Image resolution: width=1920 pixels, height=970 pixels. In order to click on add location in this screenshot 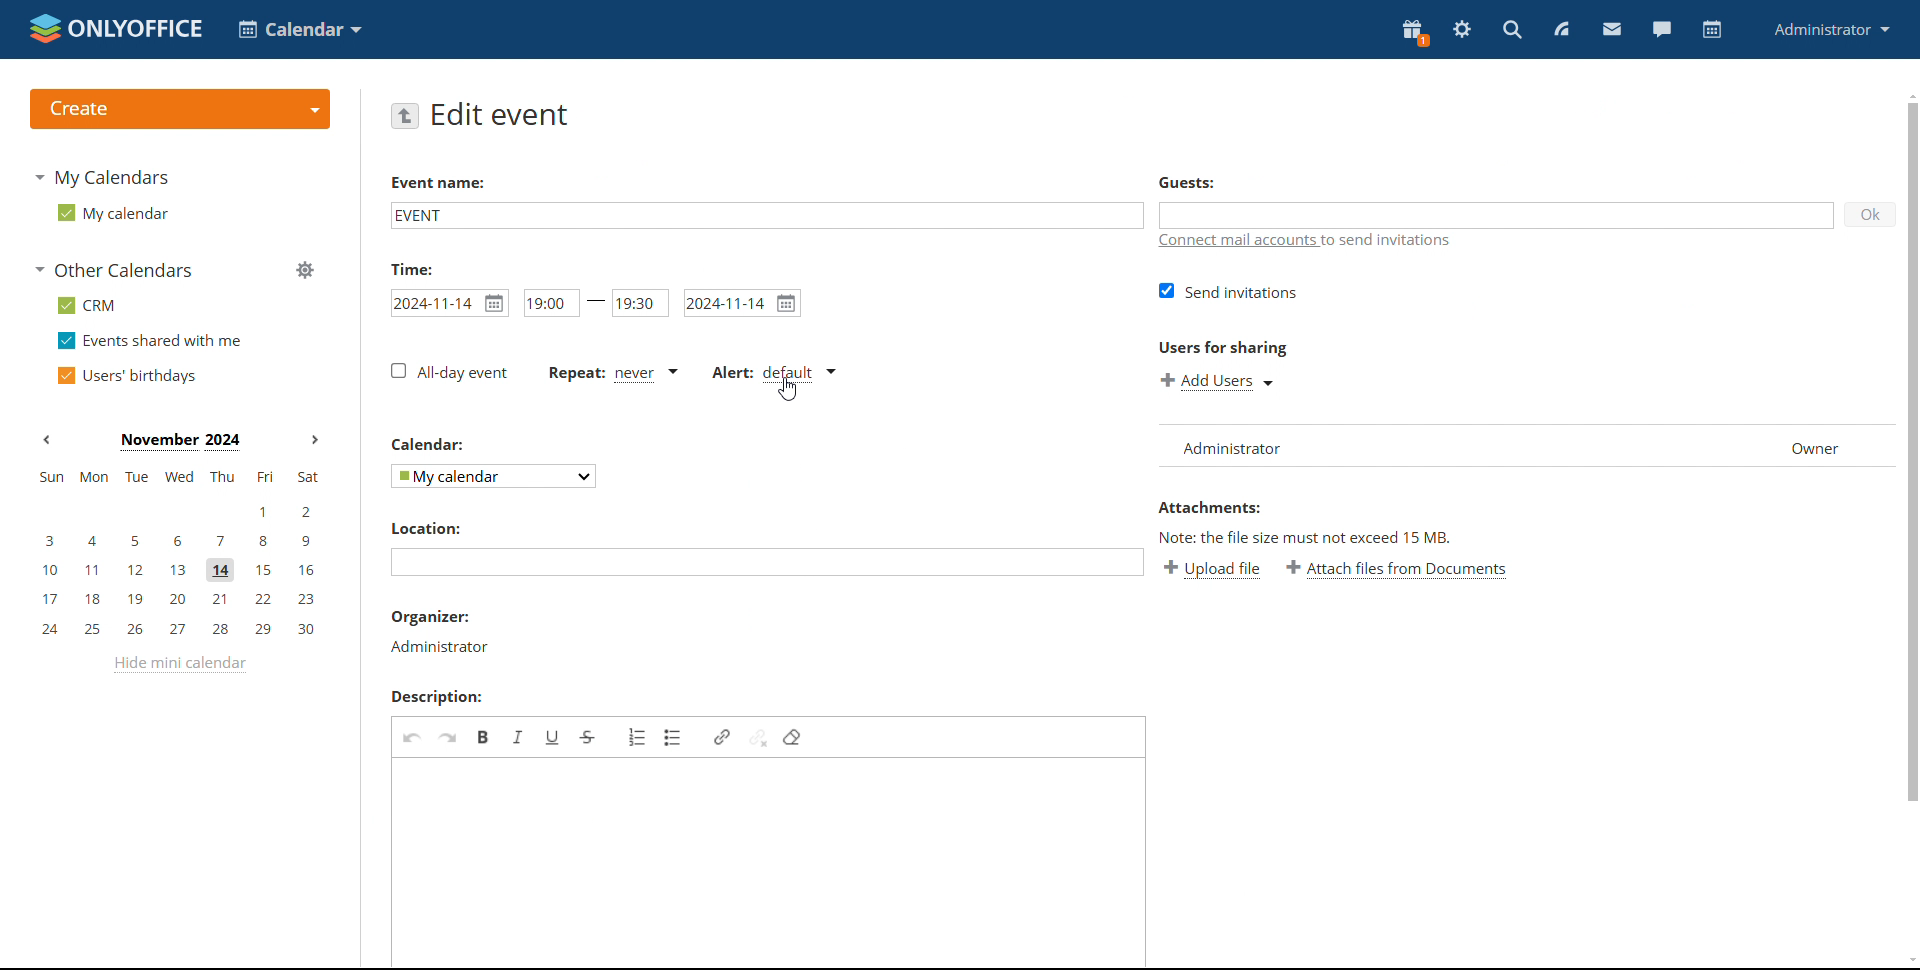, I will do `click(767, 563)`.